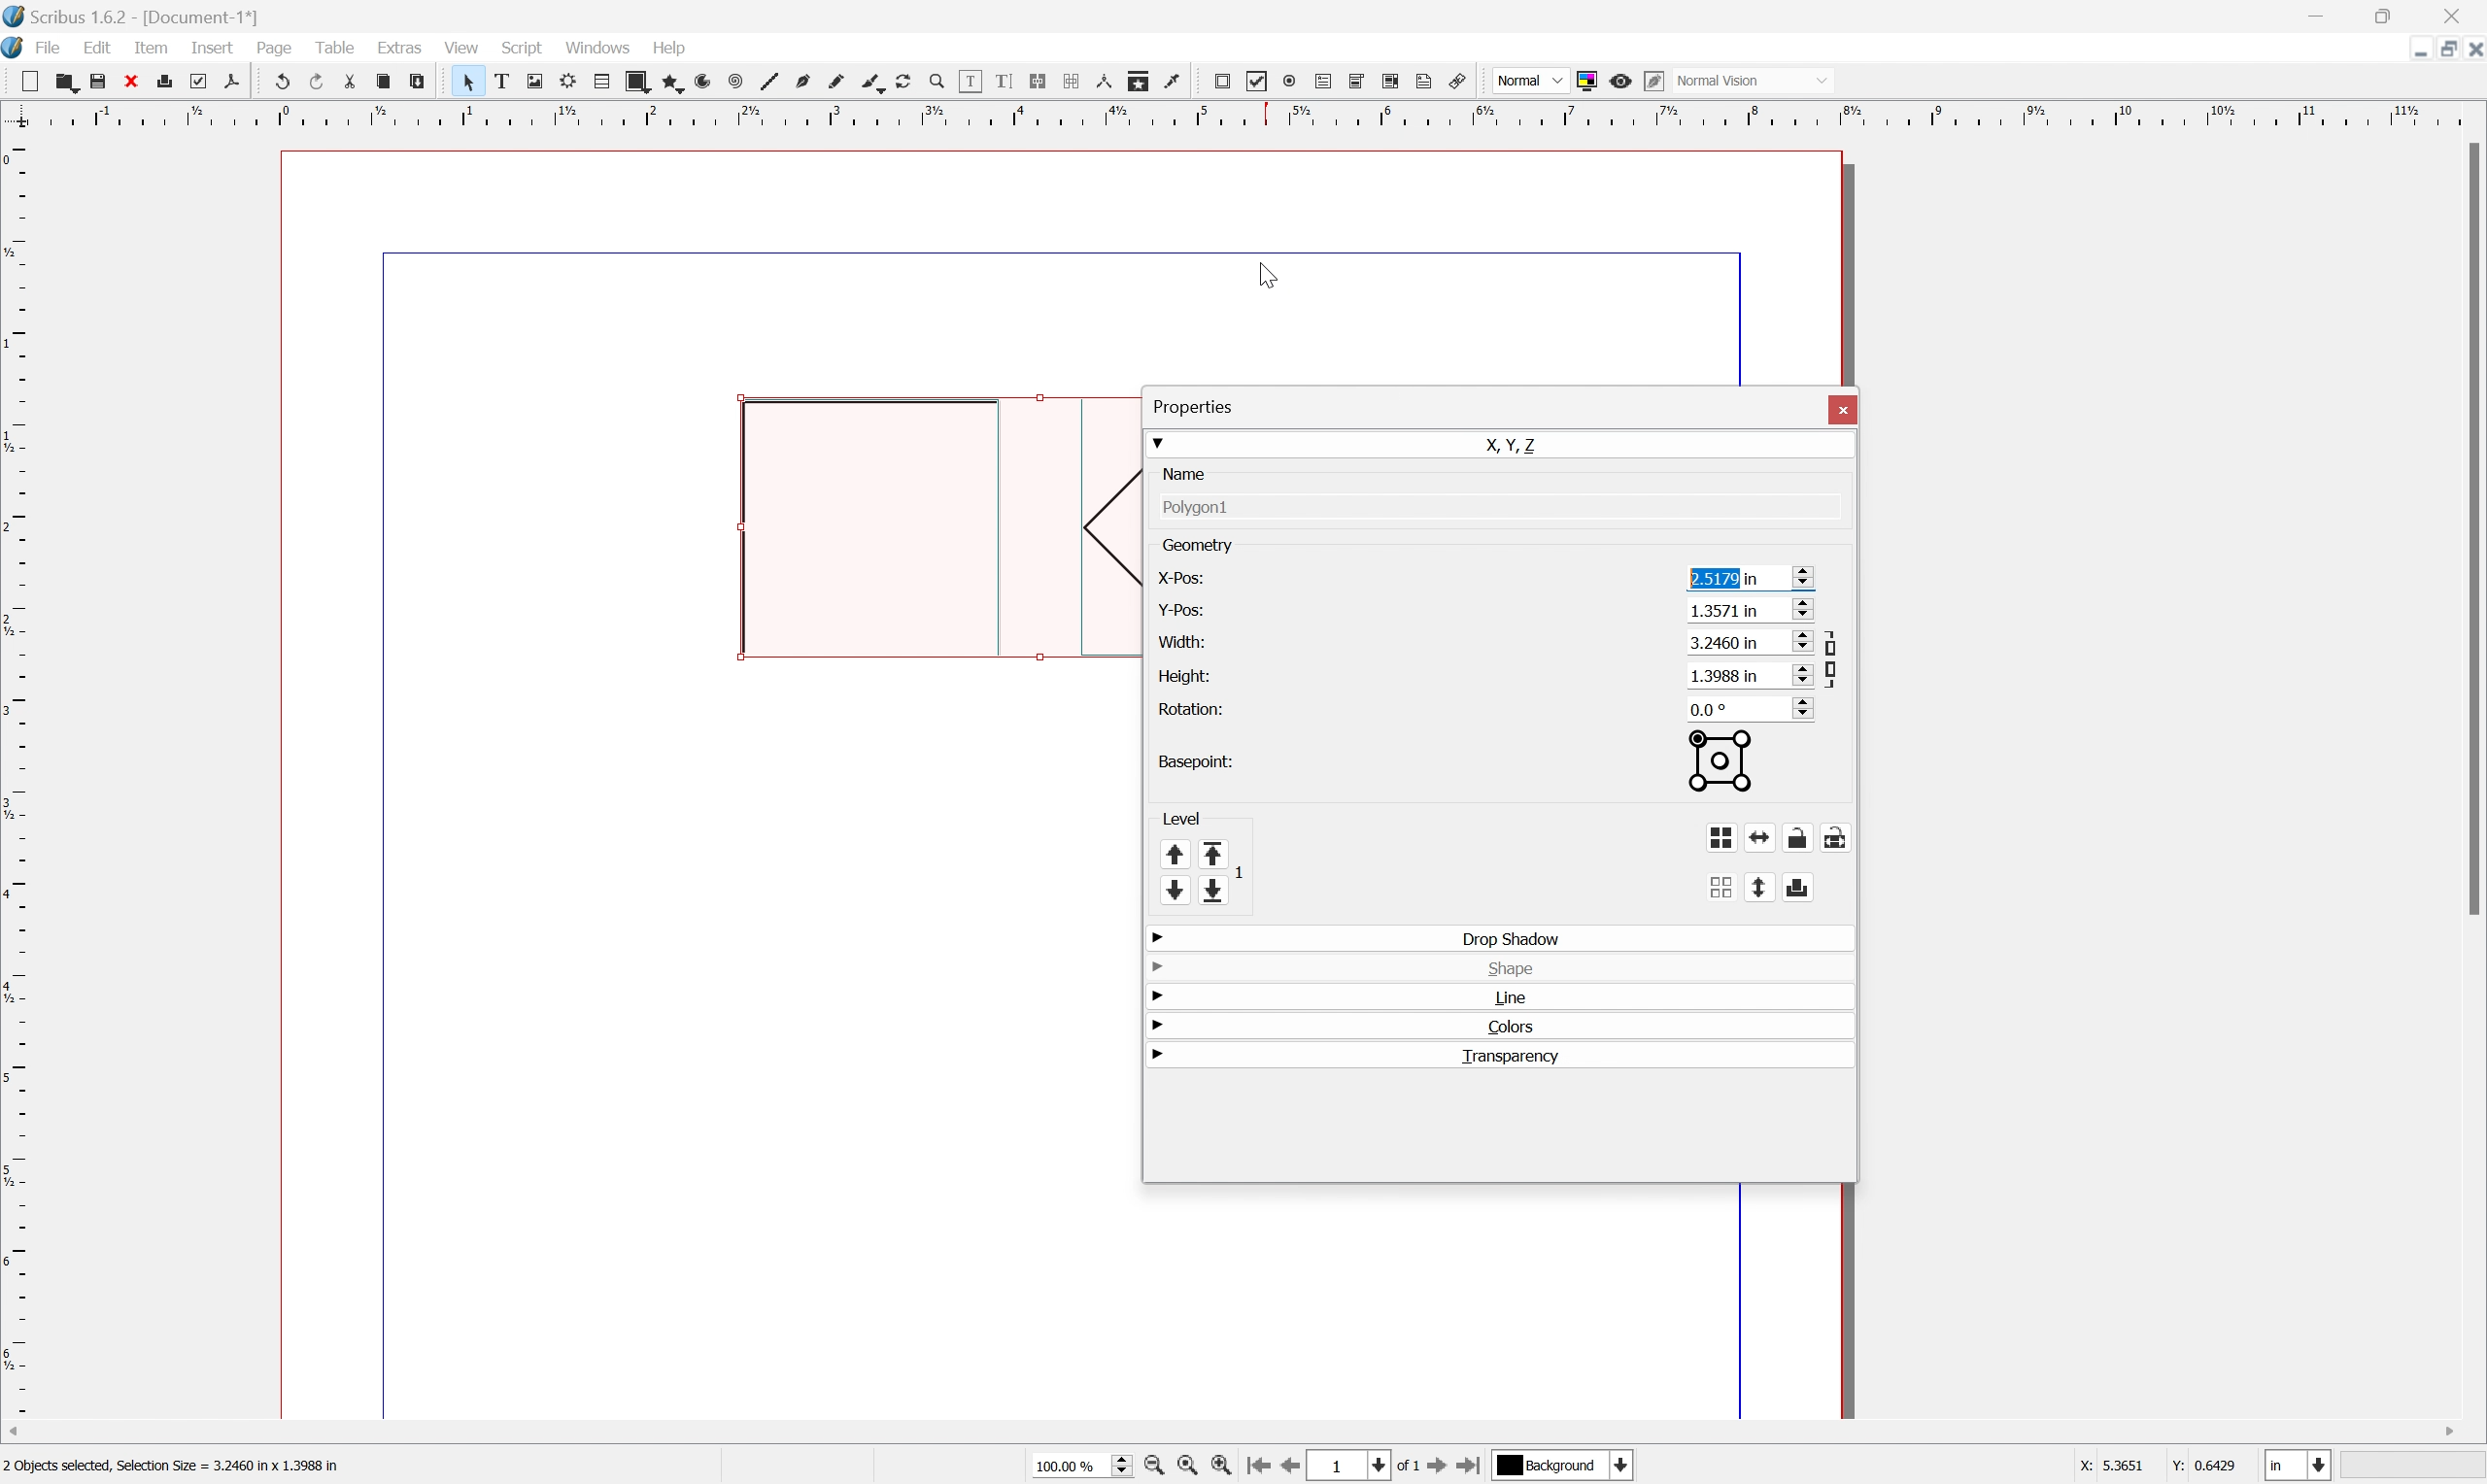  Describe the element at coordinates (1214, 1467) in the screenshot. I see `Zoom in` at that location.